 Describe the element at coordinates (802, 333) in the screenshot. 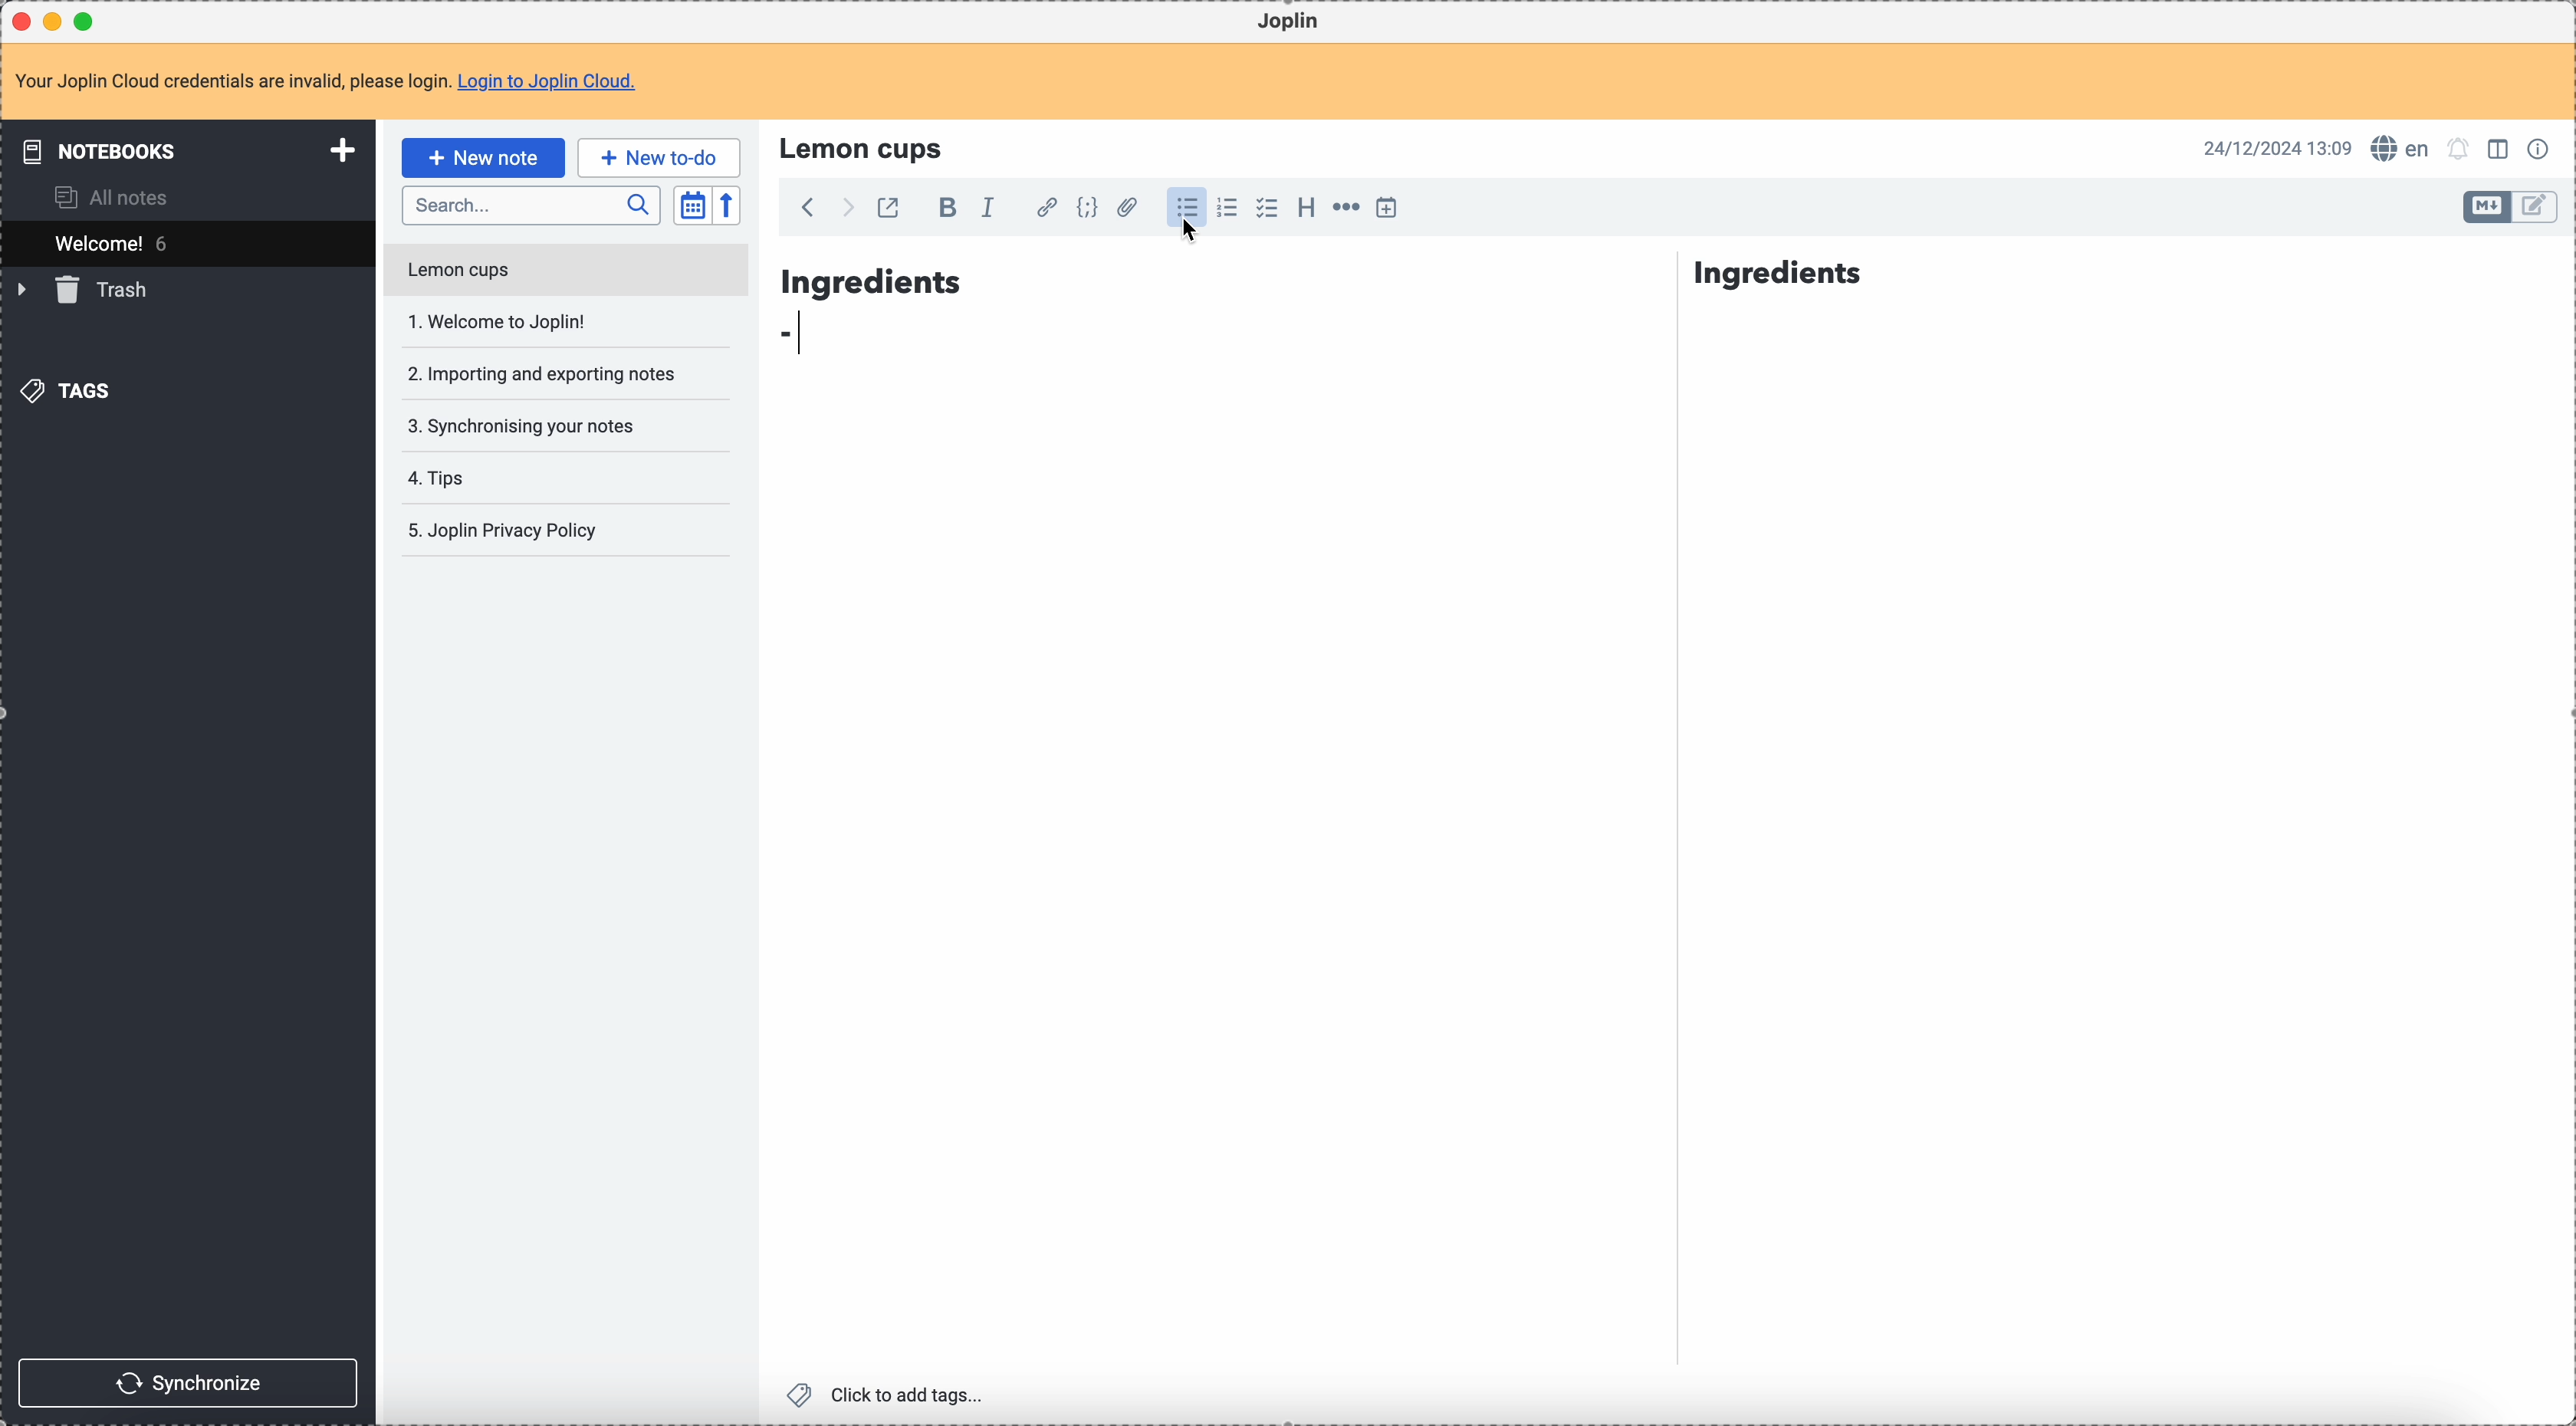

I see `bullet point` at that location.